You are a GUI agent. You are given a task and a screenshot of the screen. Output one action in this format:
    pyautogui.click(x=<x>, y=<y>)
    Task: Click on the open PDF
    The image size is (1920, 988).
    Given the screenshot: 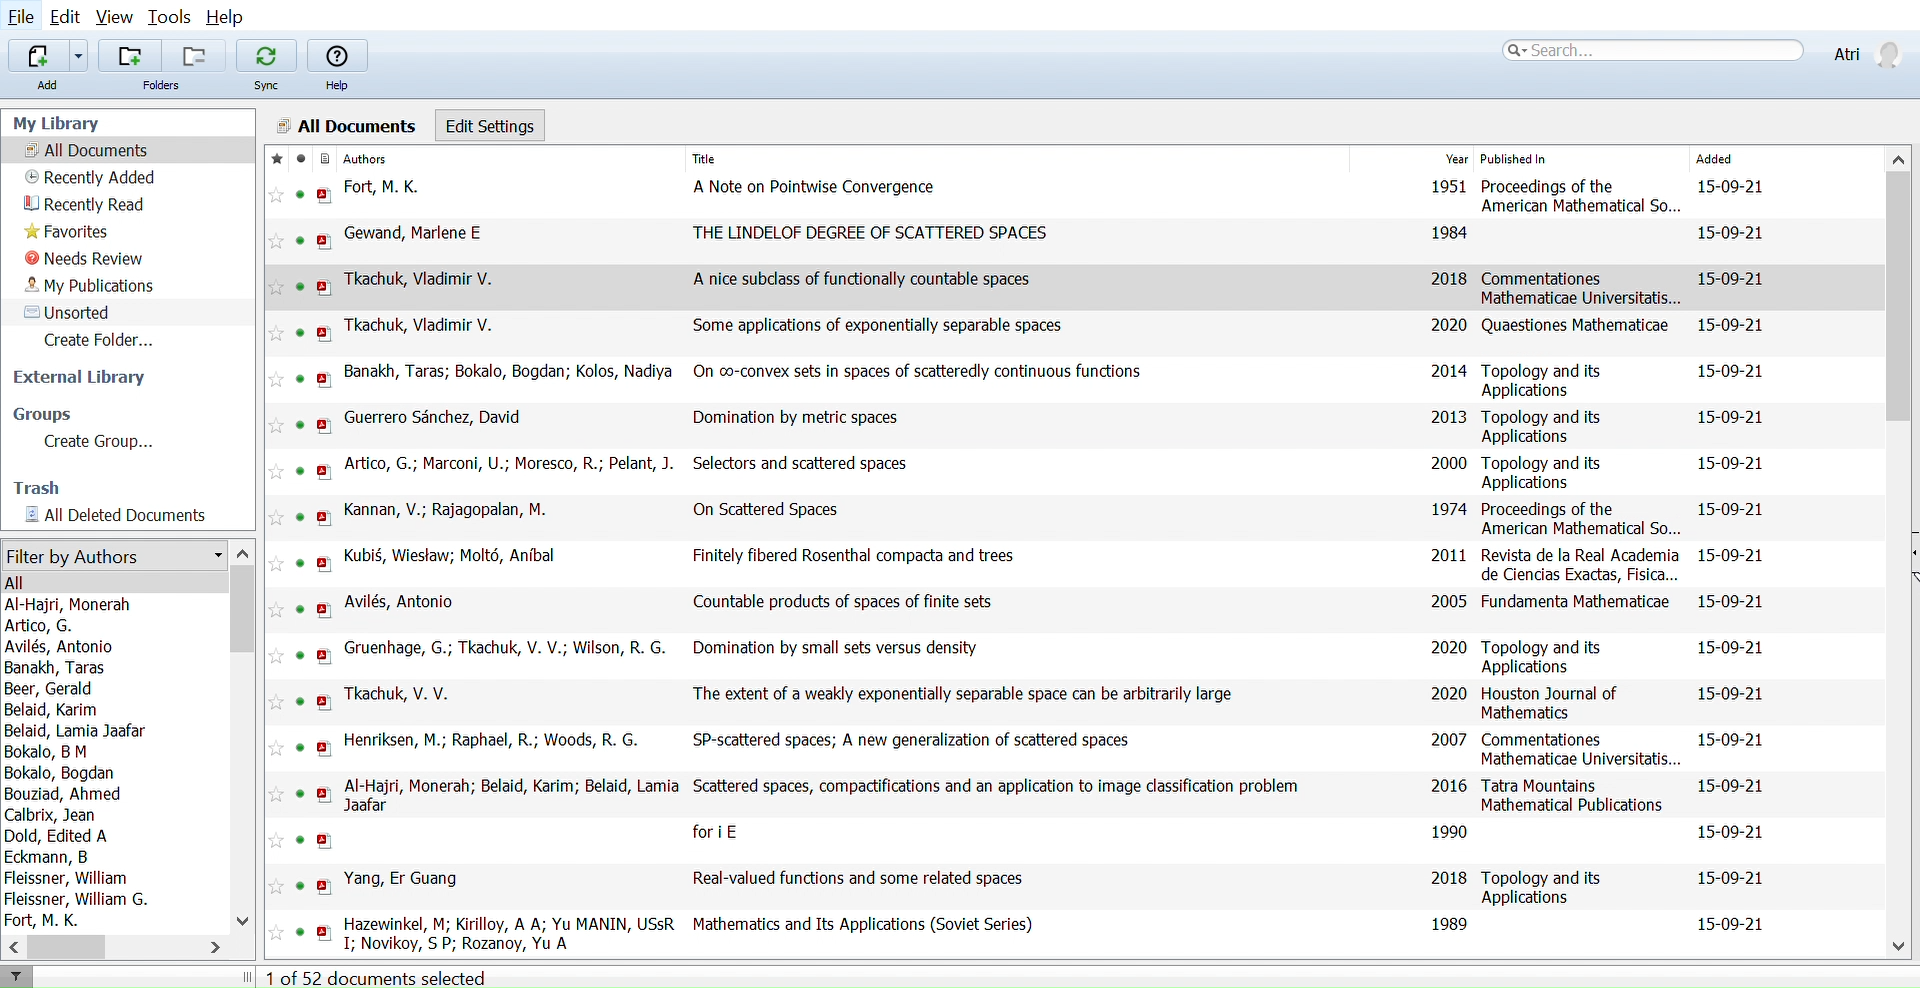 What is the action you would take?
    pyautogui.click(x=322, y=288)
    